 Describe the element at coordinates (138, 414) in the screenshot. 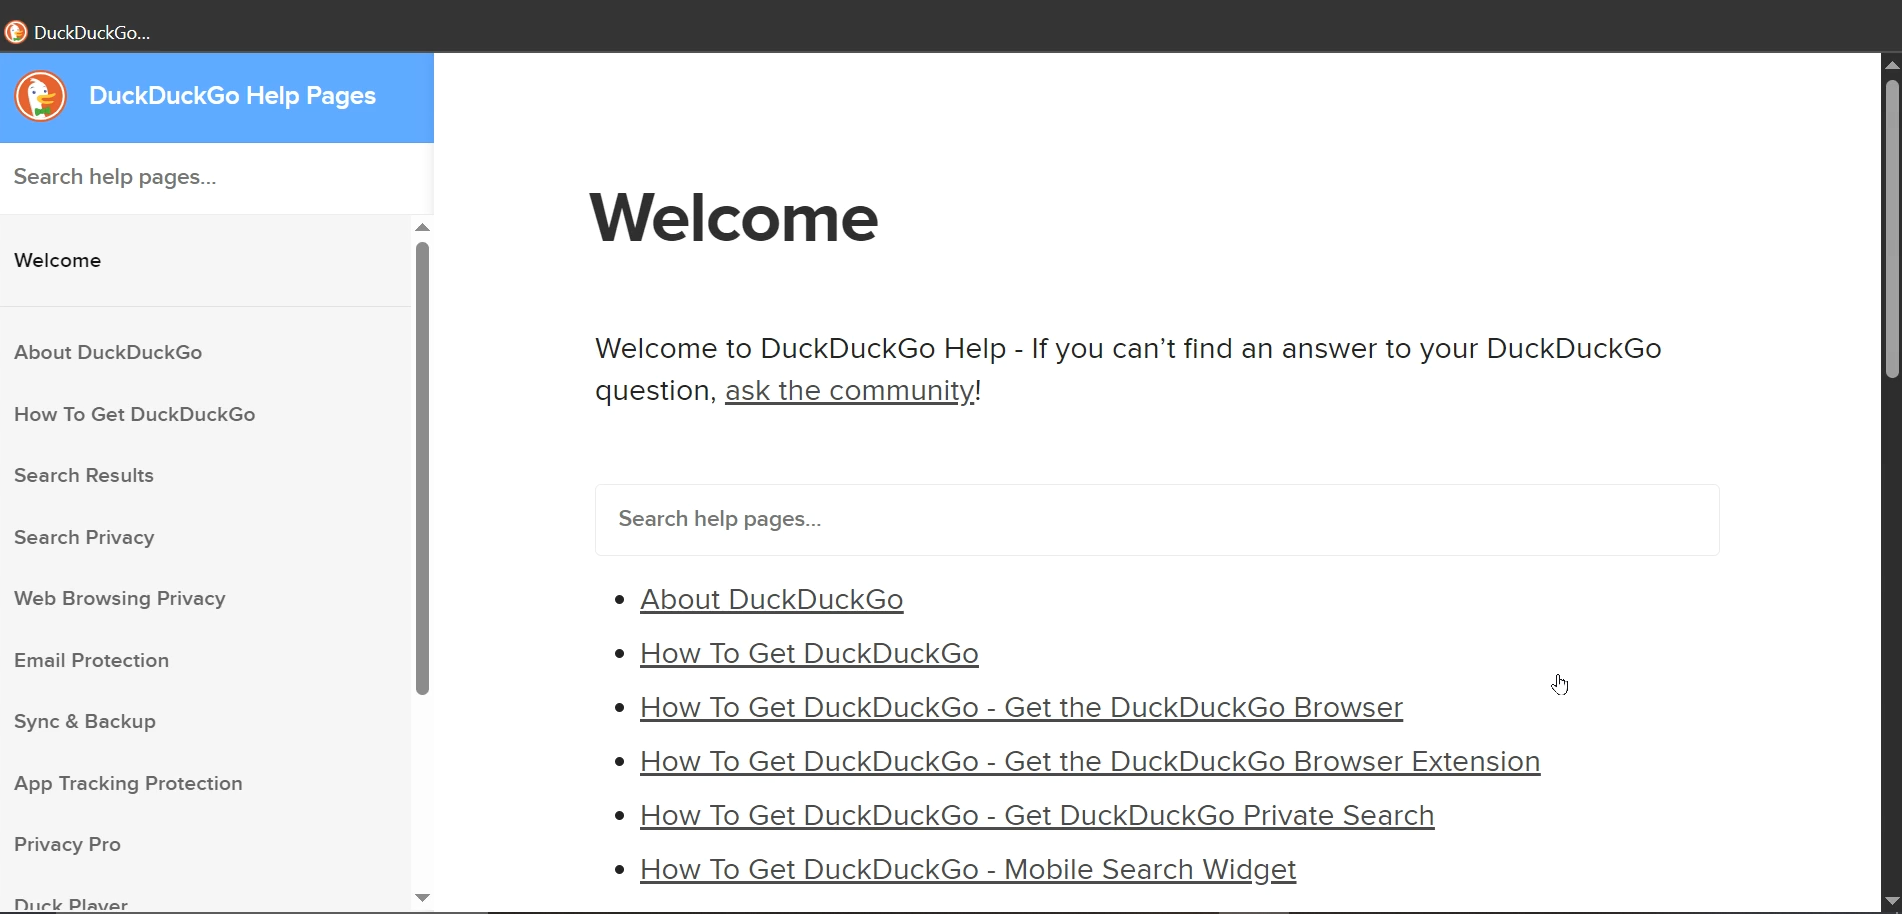

I see `How To Get DuckDuckGo` at that location.